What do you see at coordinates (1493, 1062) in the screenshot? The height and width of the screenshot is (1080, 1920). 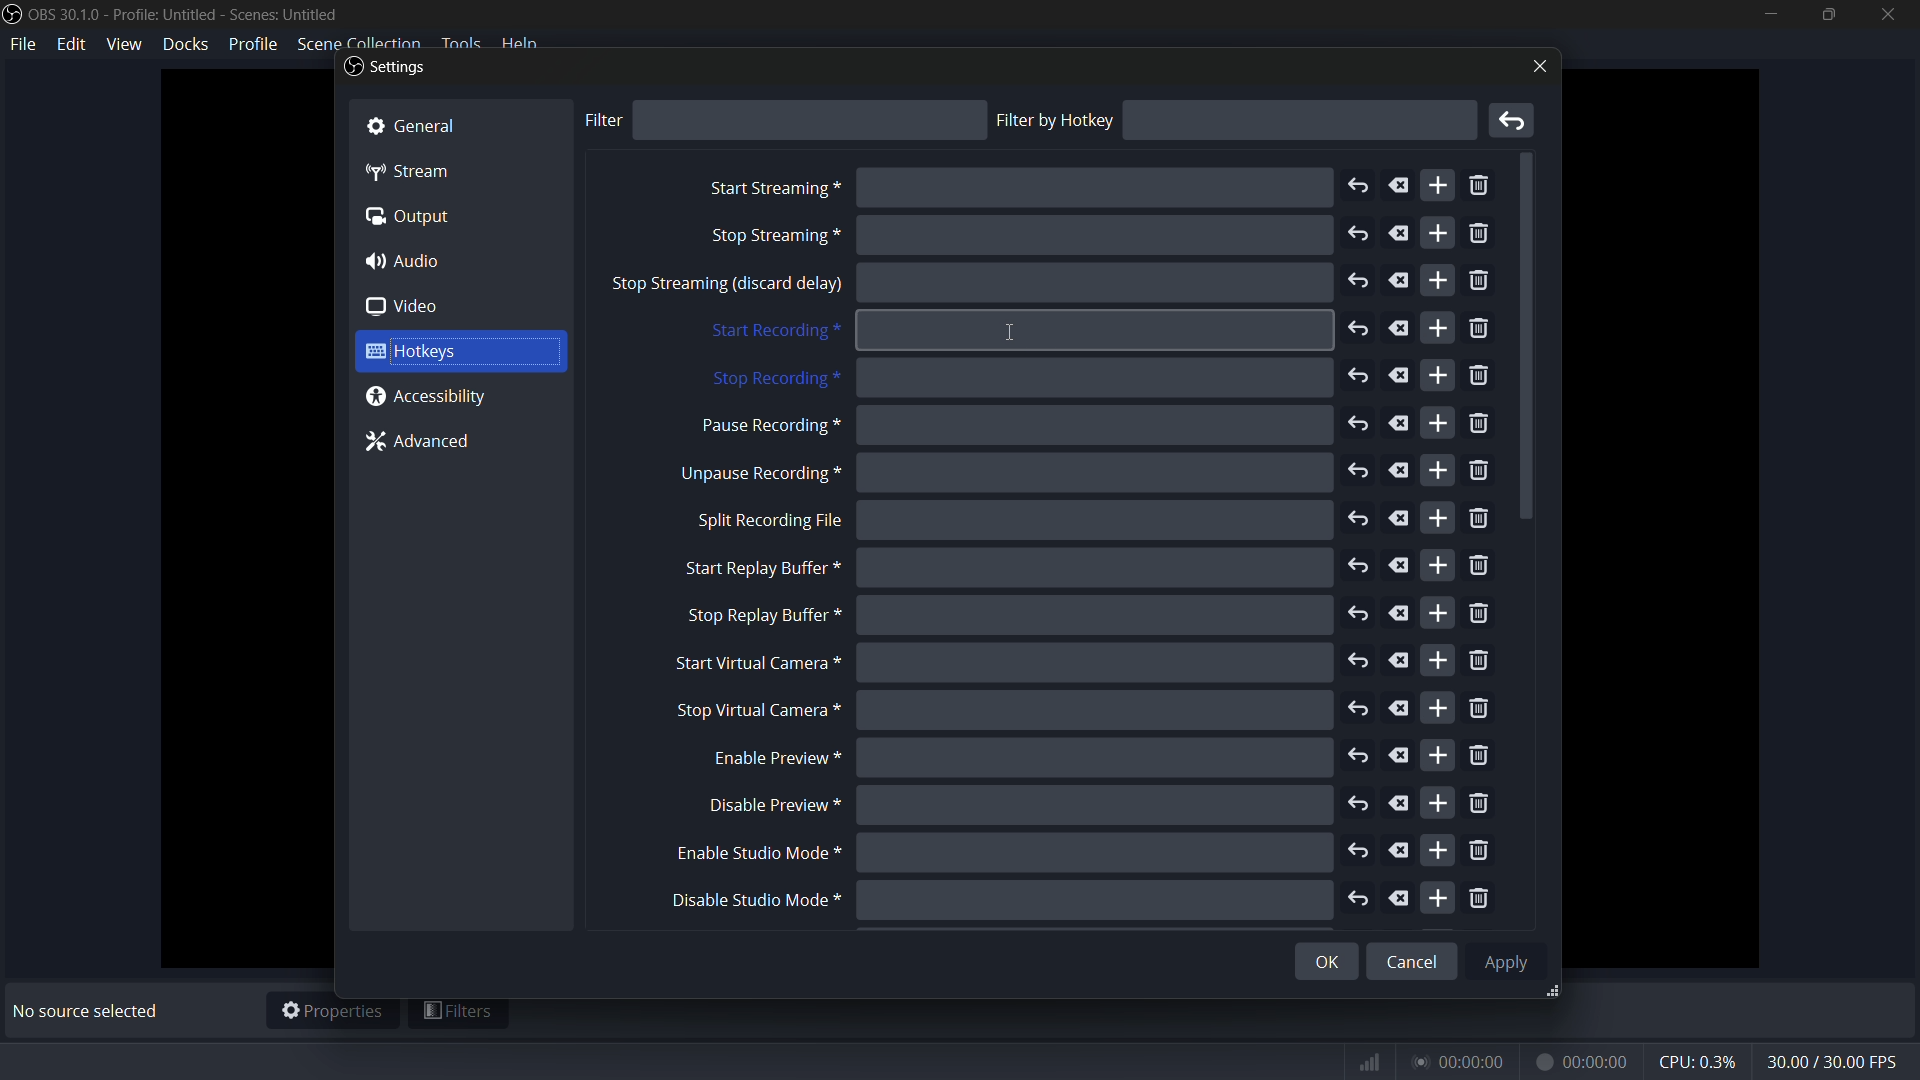 I see `timer` at bounding box center [1493, 1062].